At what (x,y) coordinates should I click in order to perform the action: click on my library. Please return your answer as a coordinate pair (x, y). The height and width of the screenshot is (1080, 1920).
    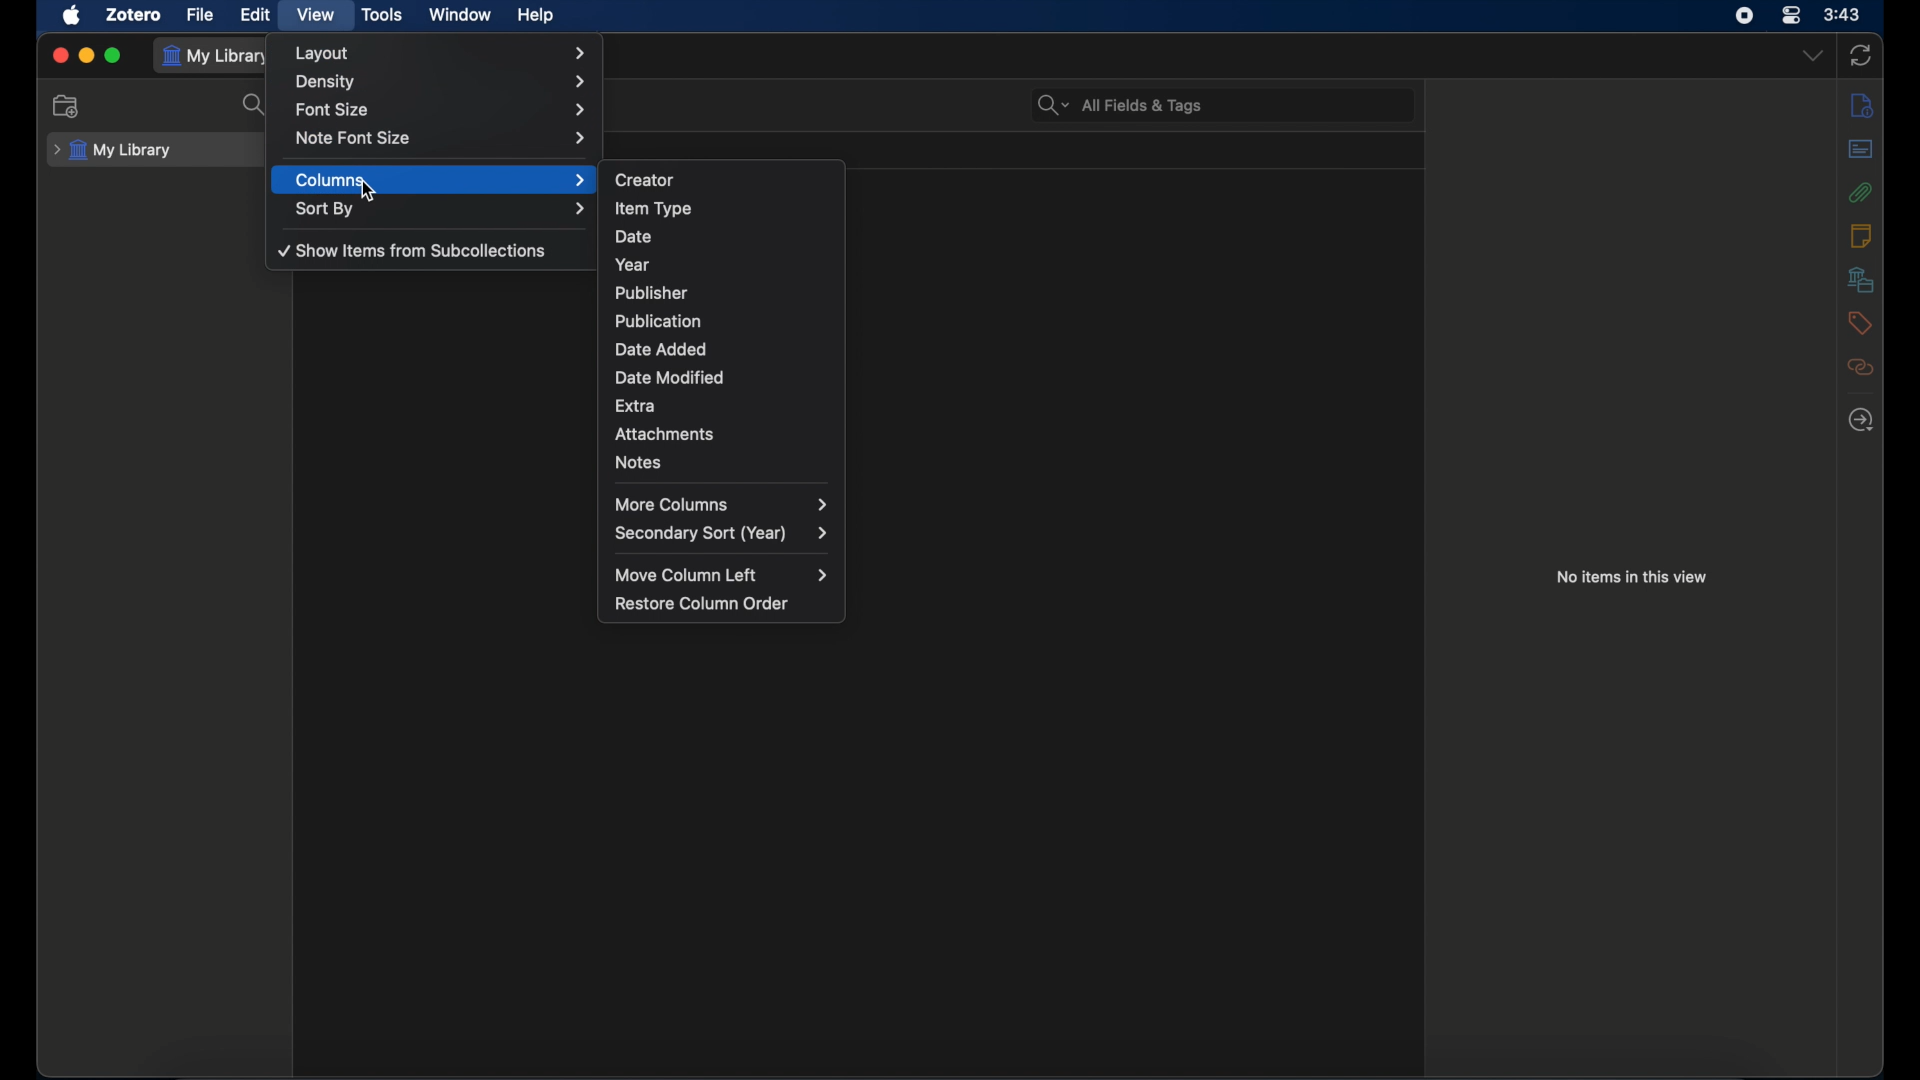
    Looking at the image, I should click on (217, 56).